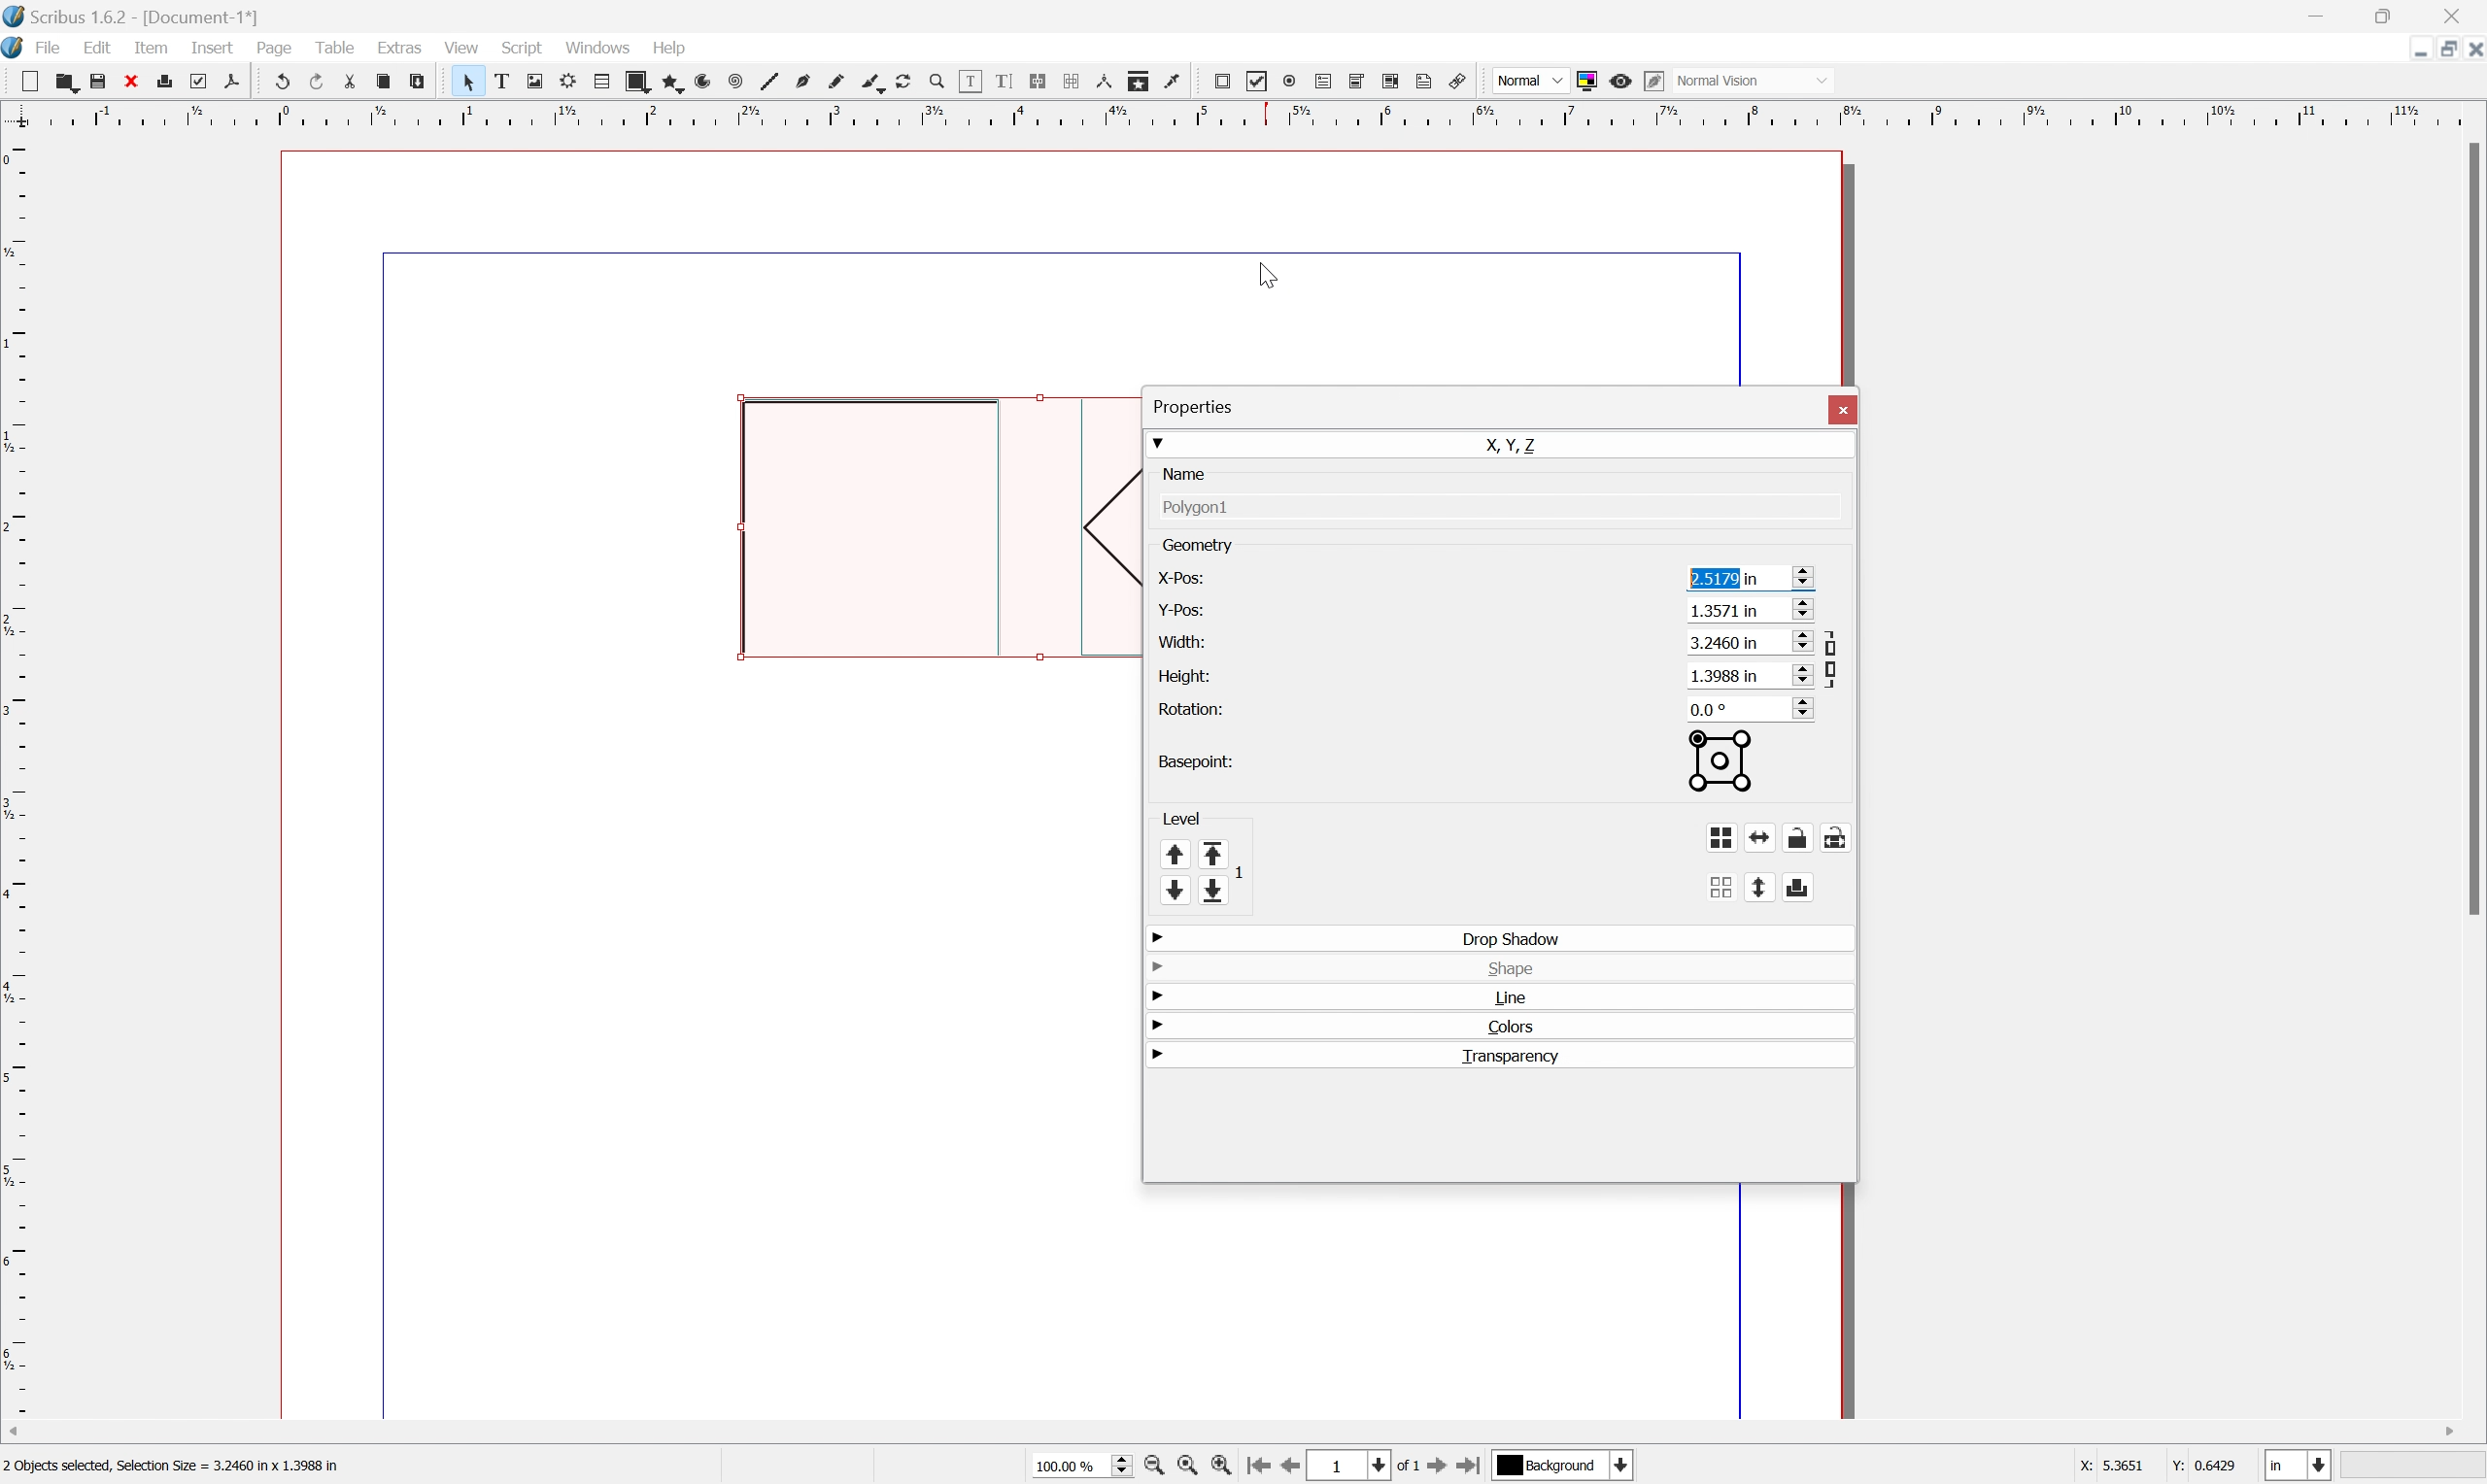 This screenshot has height=1484, width=2487. I want to click on Ruler, so click(16, 772).